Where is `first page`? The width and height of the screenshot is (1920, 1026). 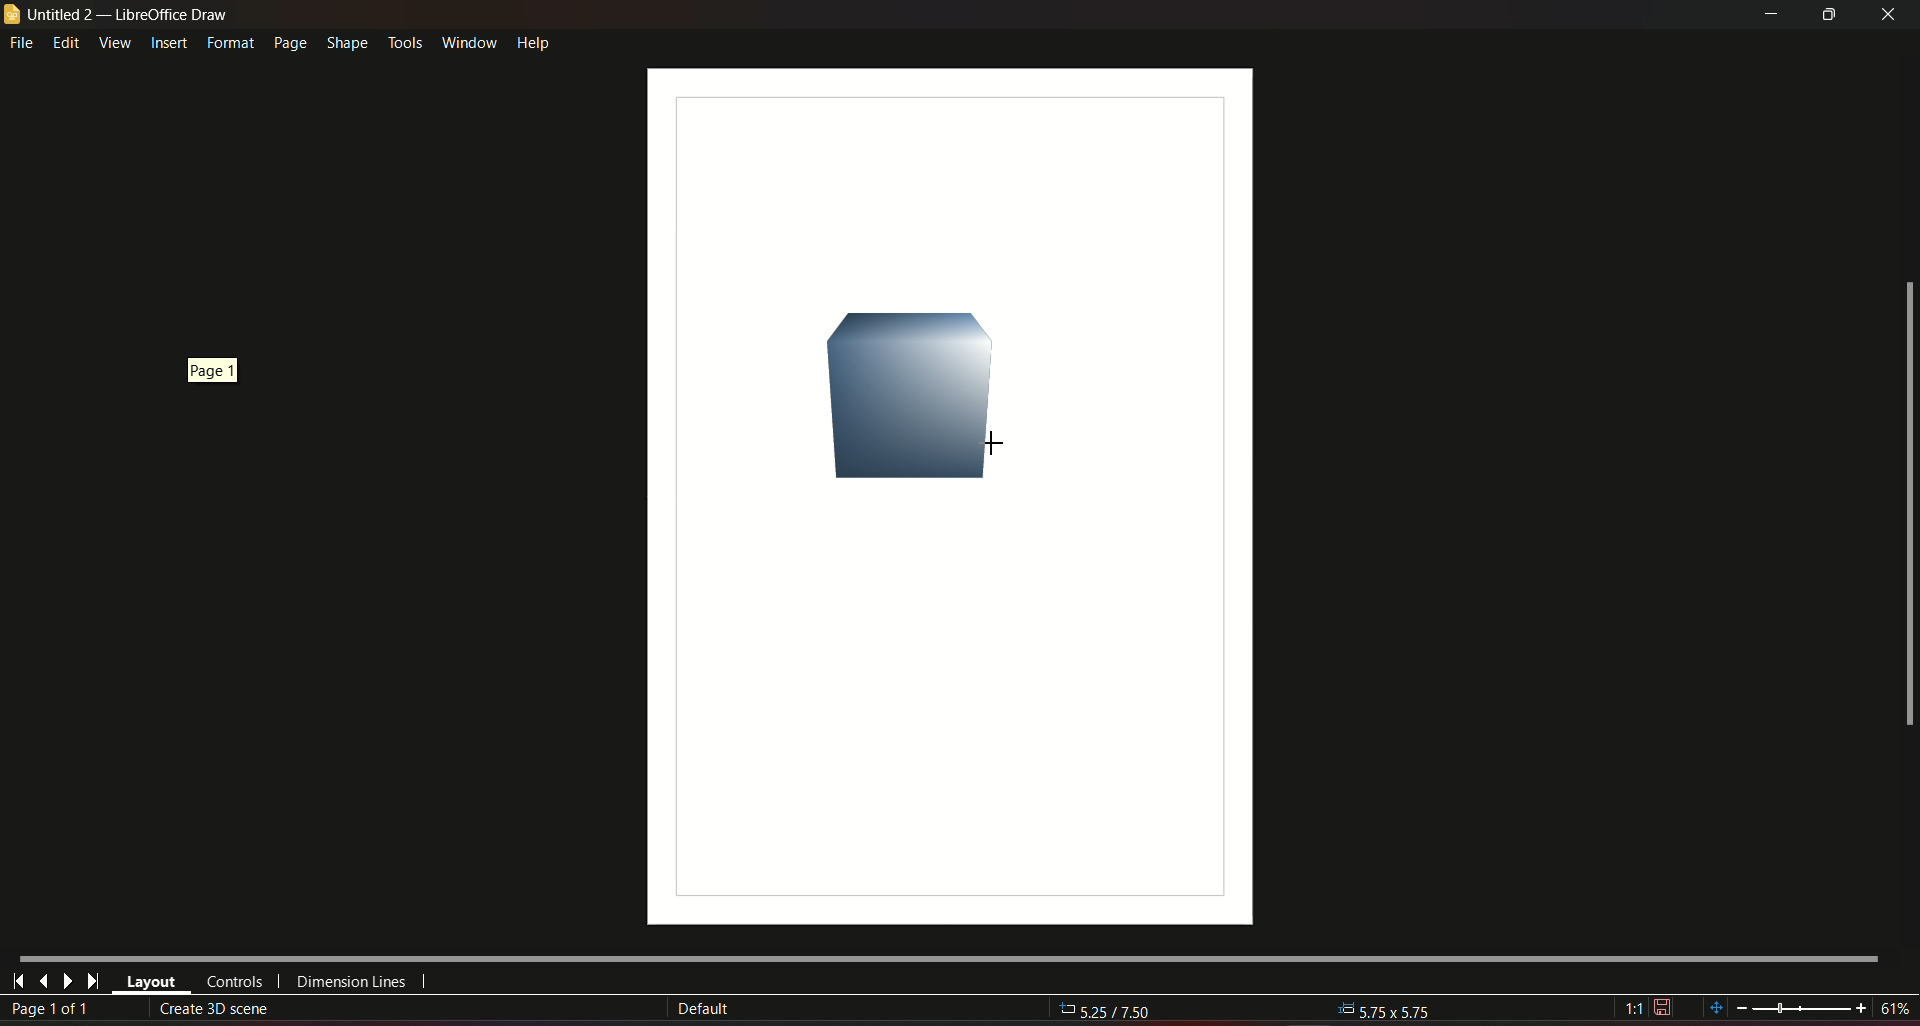
first page is located at coordinates (19, 979).